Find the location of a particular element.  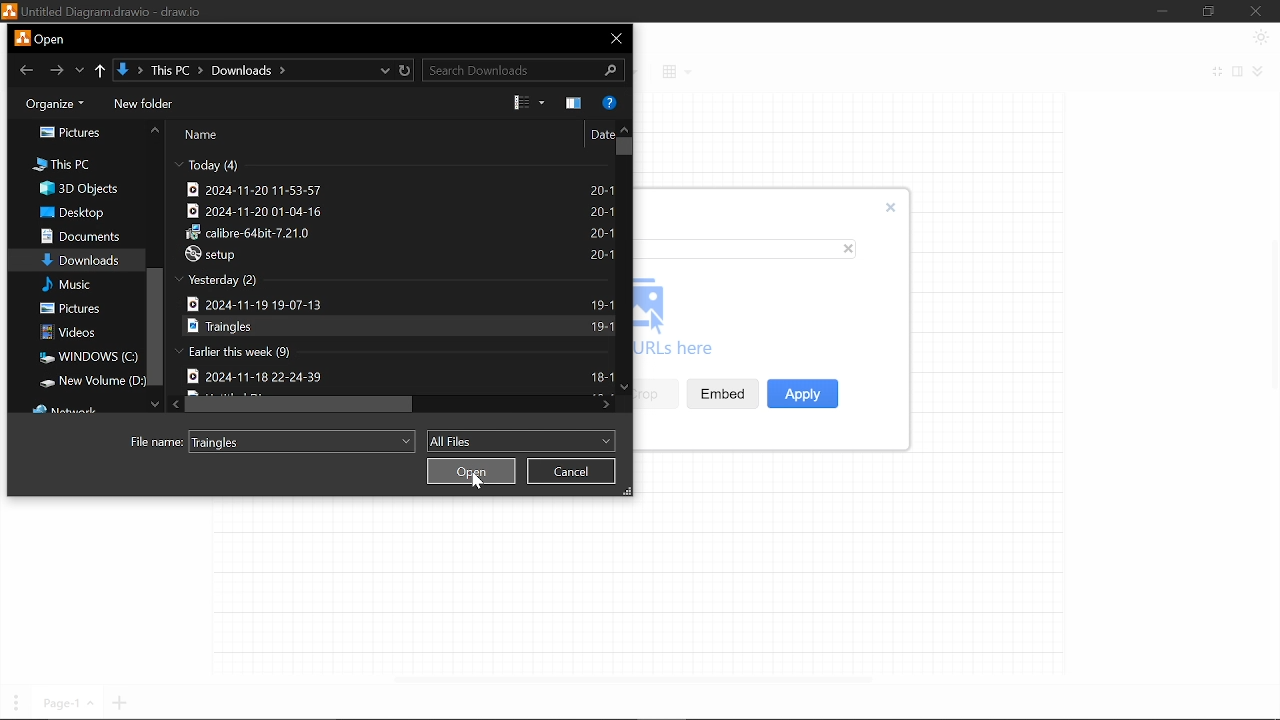

Close is located at coordinates (889, 208).